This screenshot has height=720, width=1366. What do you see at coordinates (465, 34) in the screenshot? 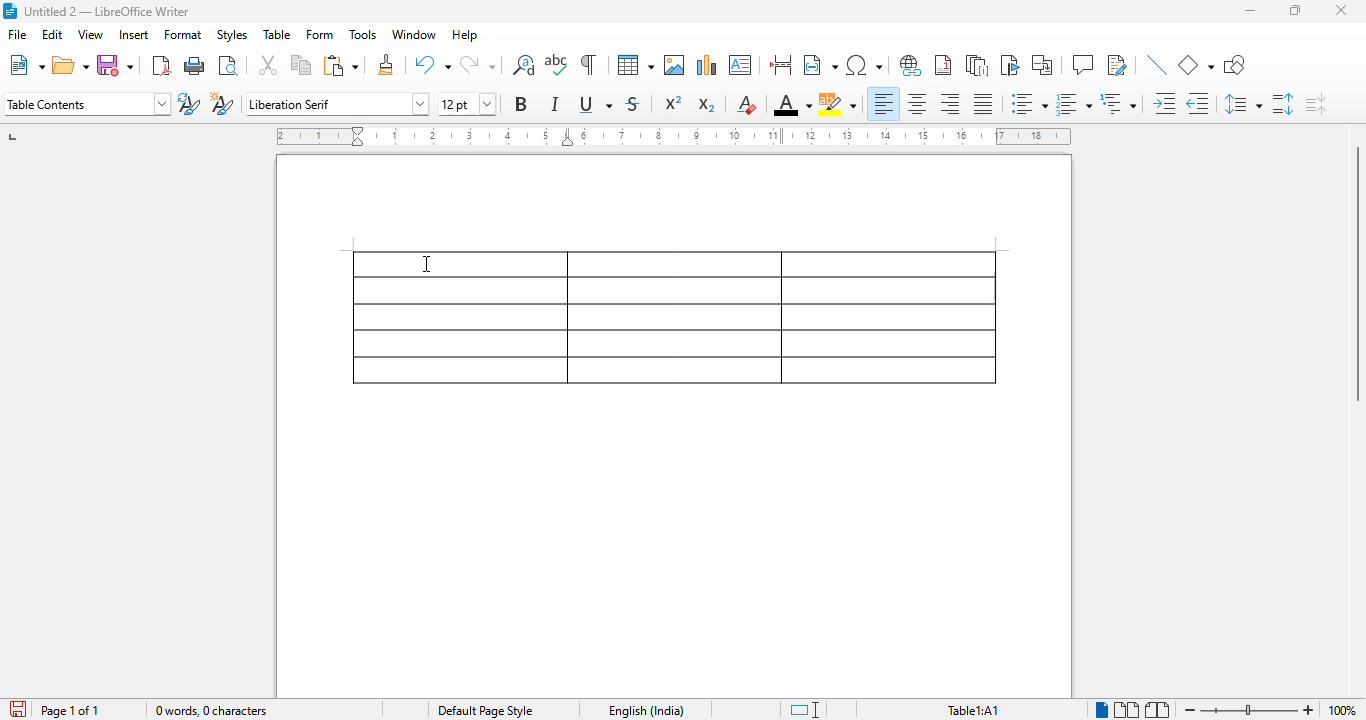
I see `help` at bounding box center [465, 34].